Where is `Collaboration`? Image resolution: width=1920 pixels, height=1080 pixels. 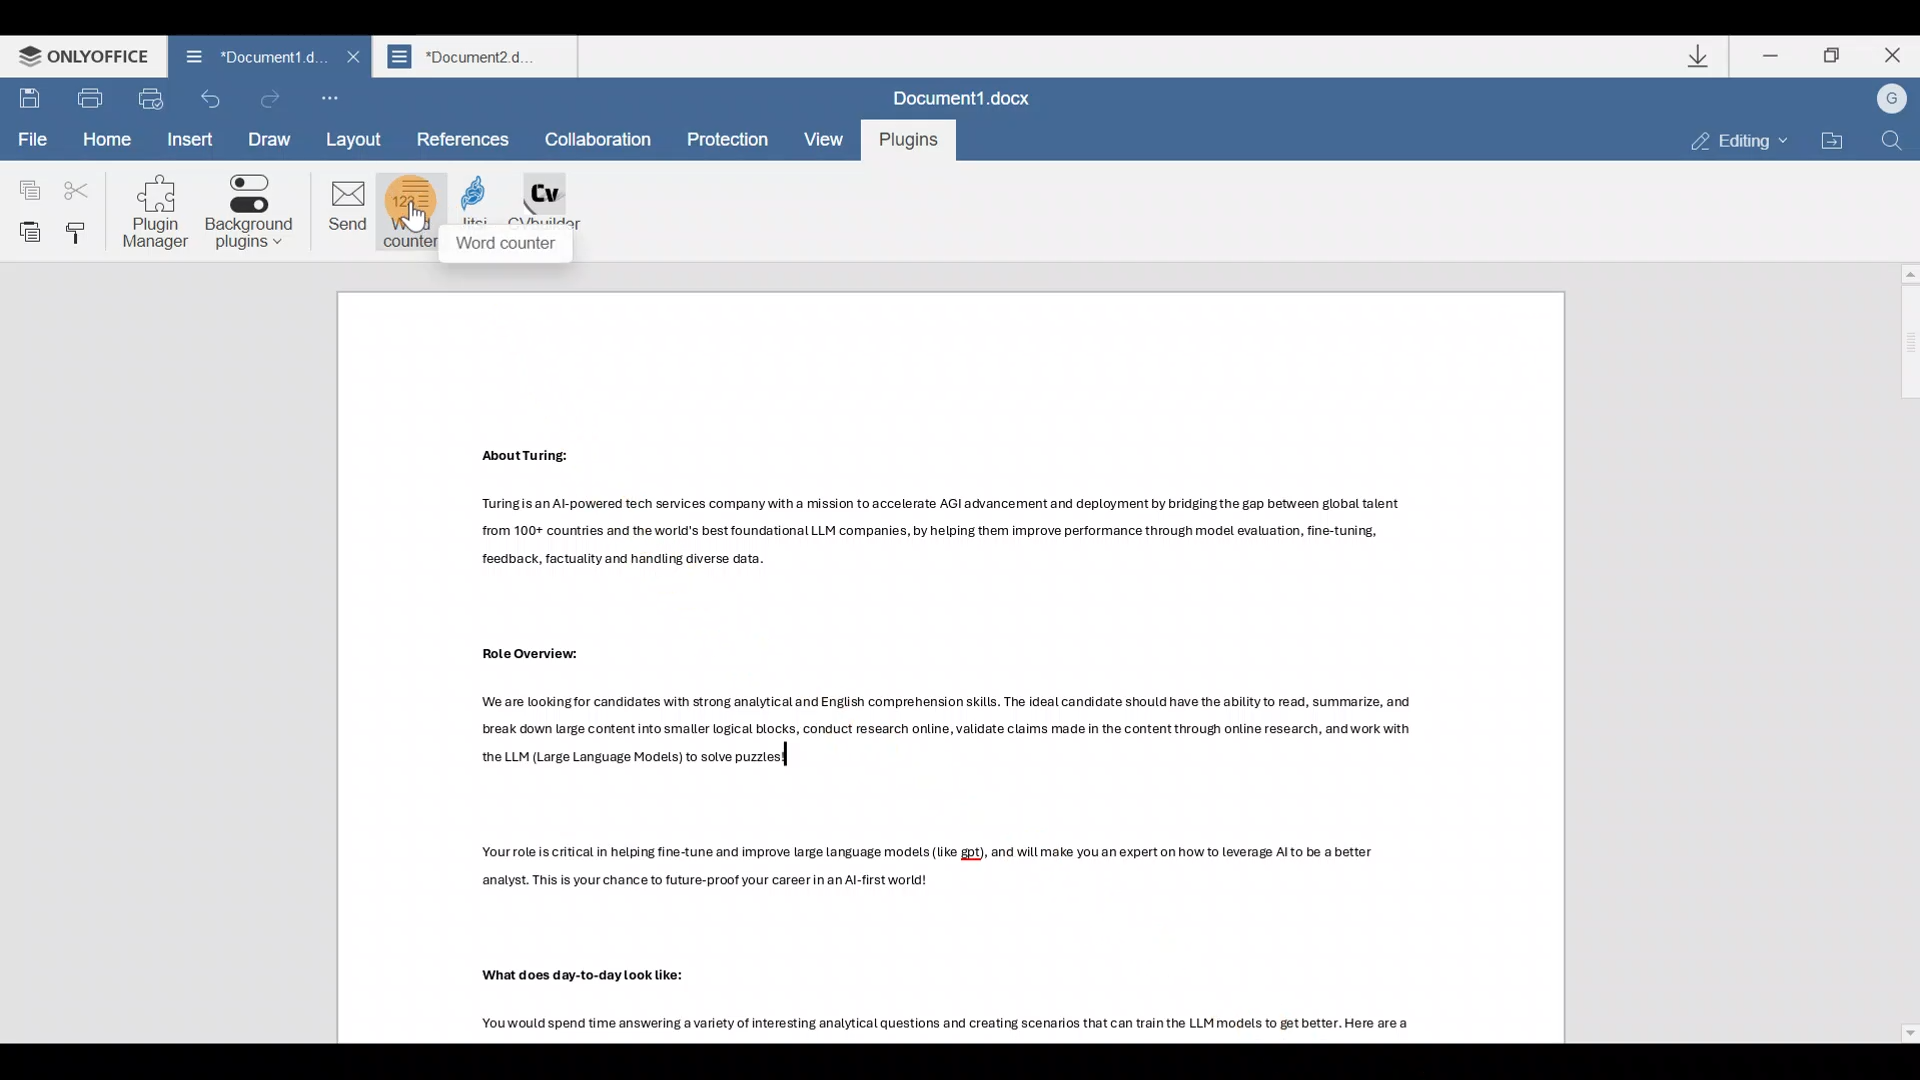
Collaboration is located at coordinates (605, 140).